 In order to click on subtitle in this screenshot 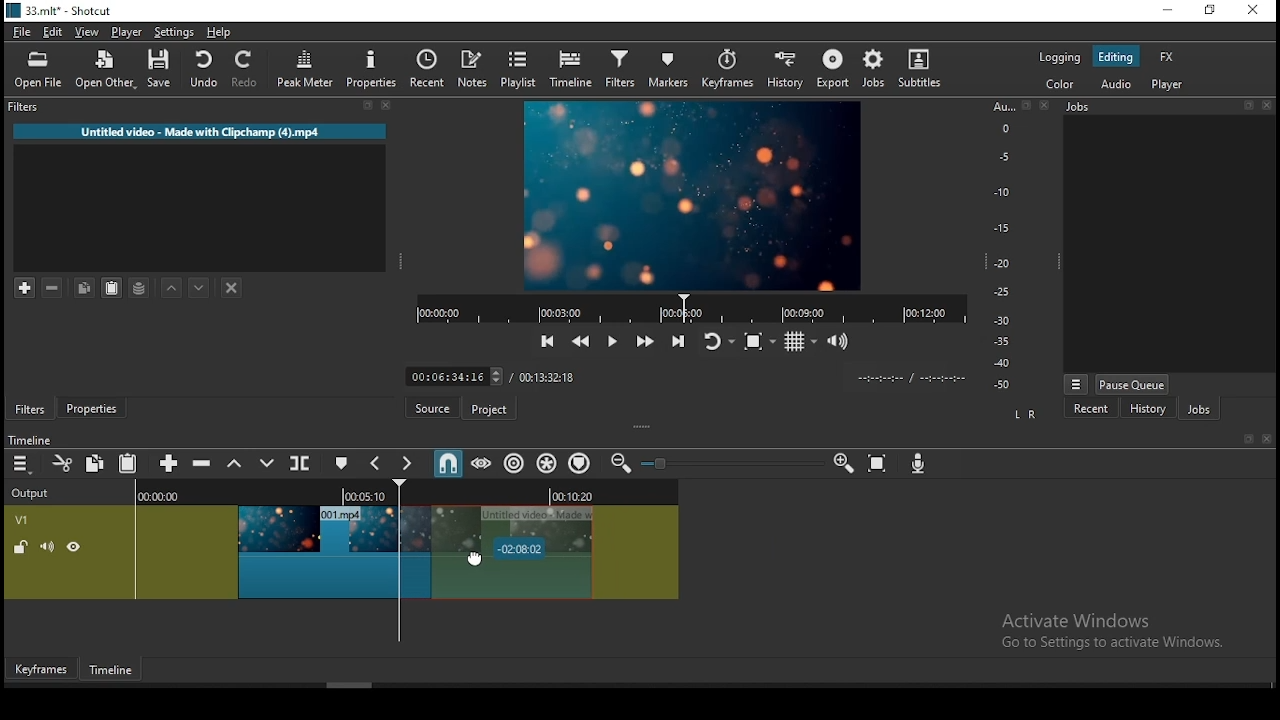, I will do `click(917, 68)`.